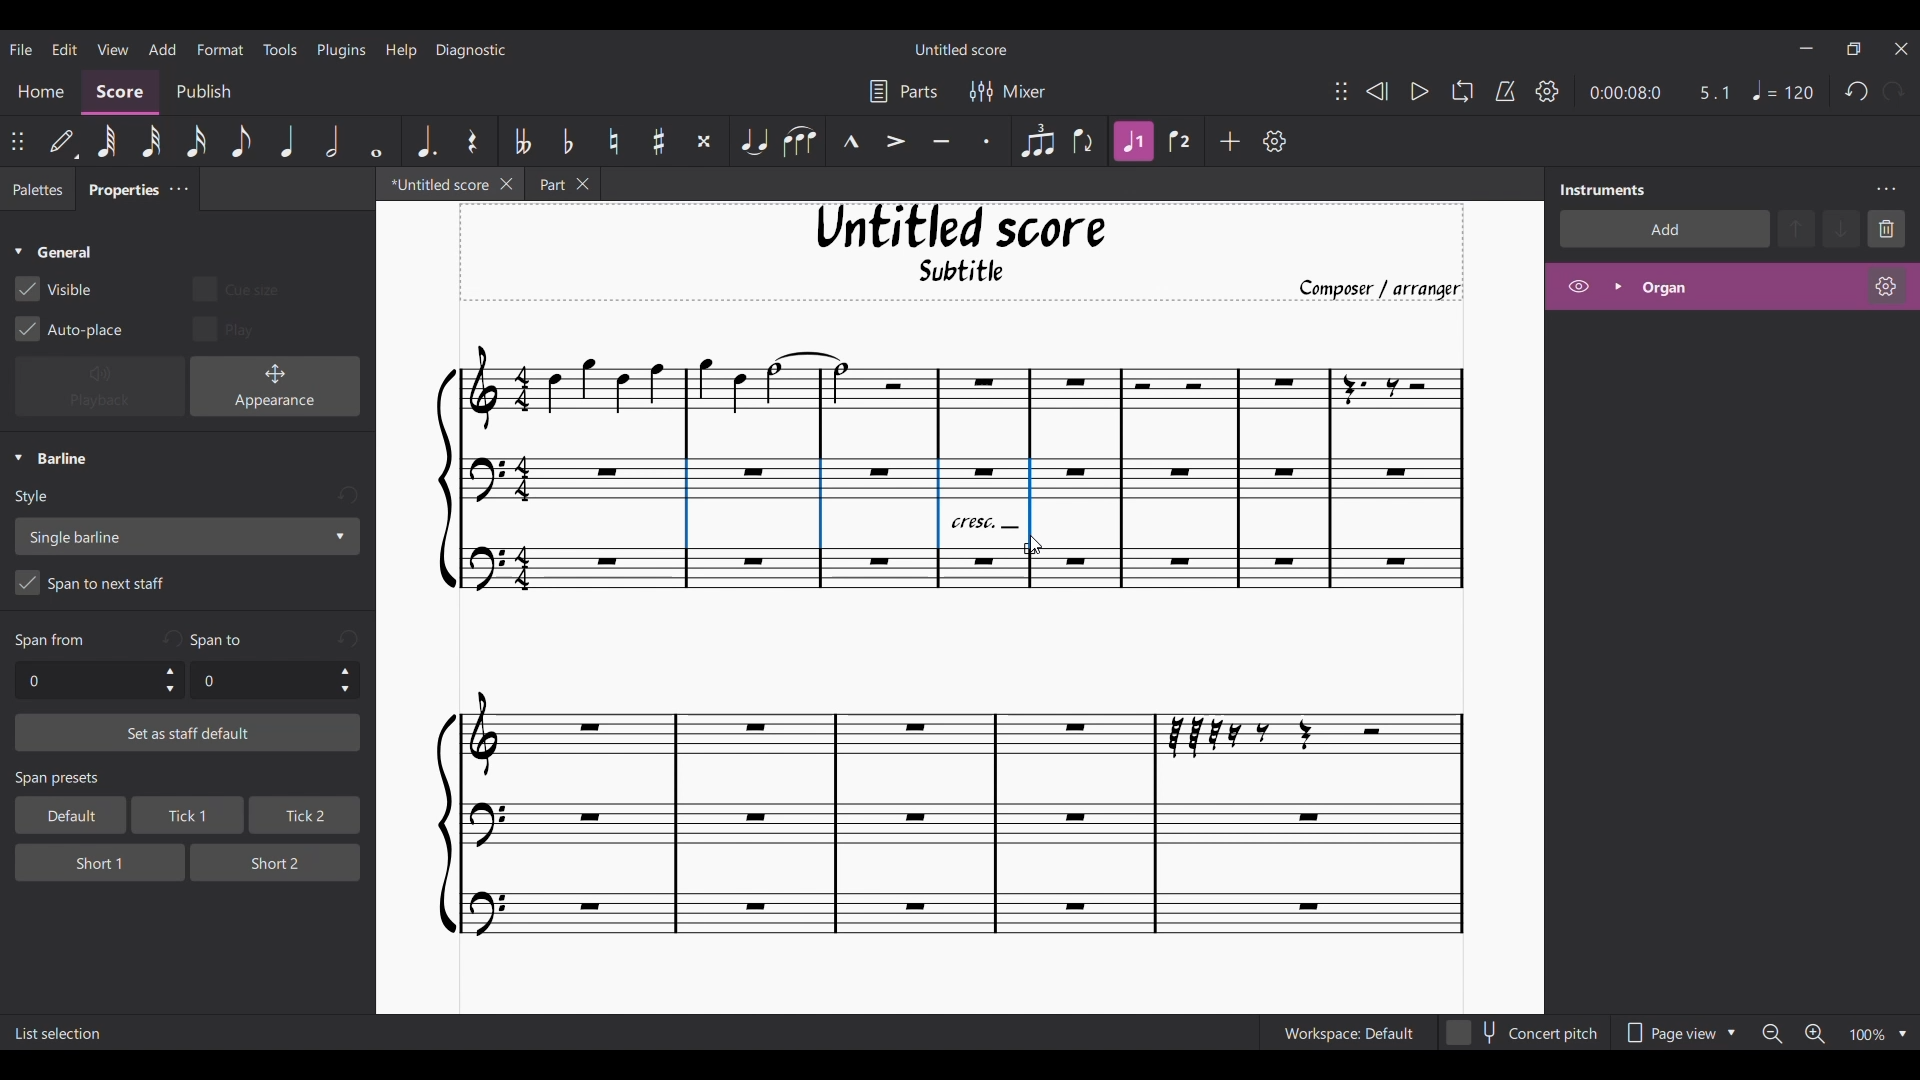  Describe the element at coordinates (106, 143) in the screenshot. I see `64th note` at that location.